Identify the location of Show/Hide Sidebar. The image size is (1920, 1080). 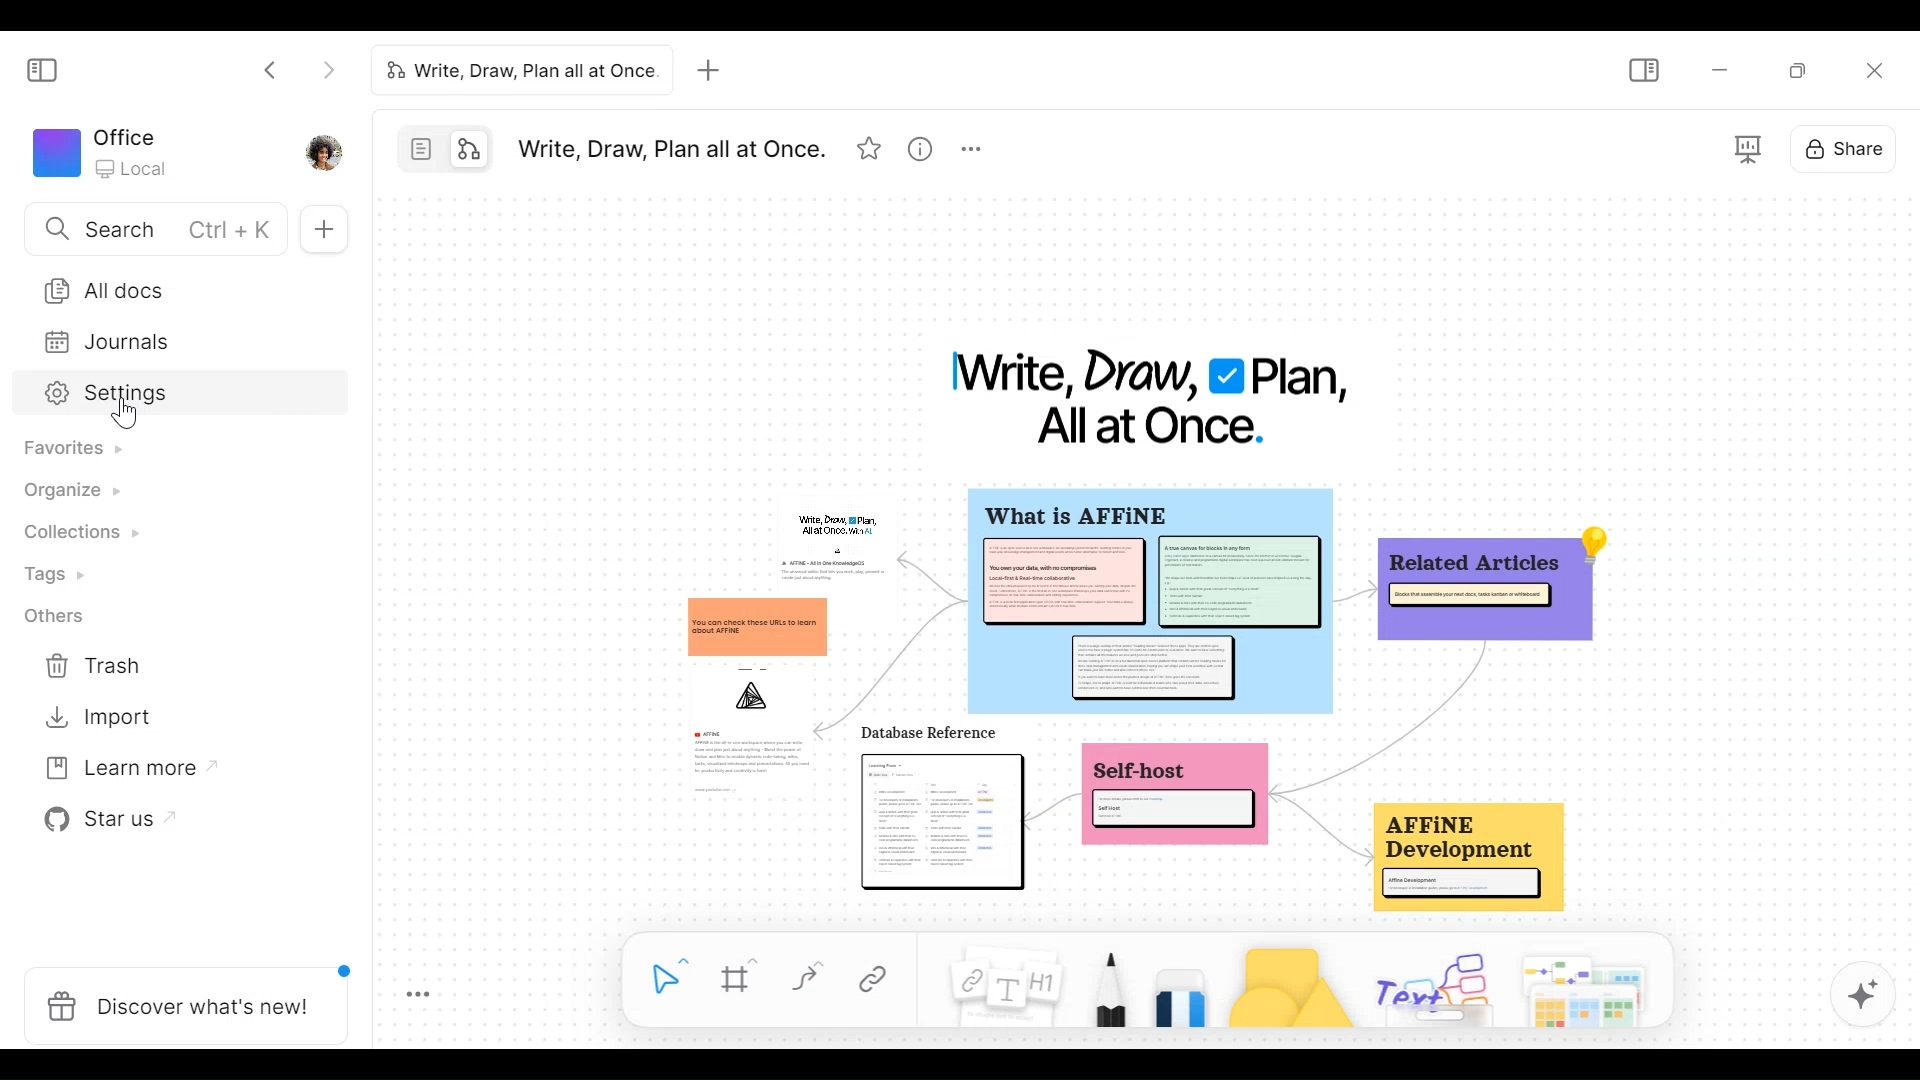
(40, 69).